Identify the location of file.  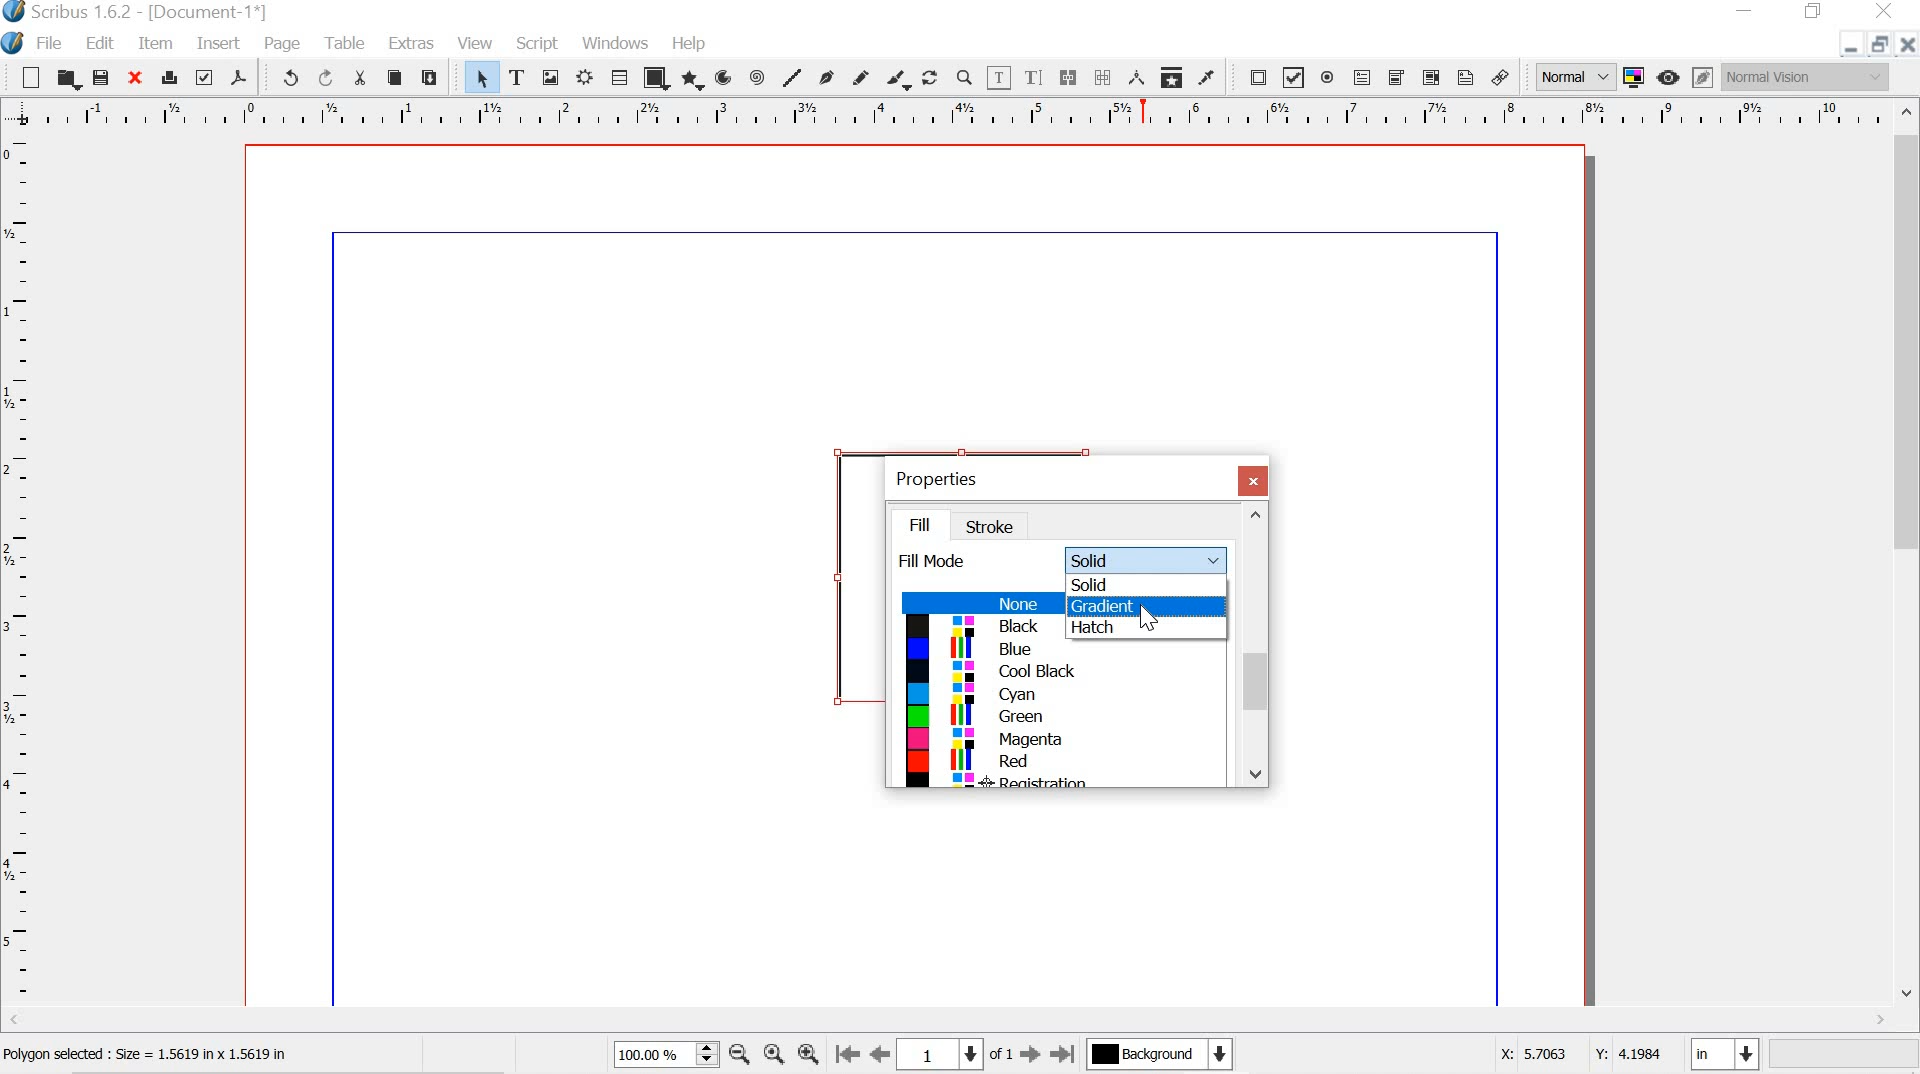
(53, 43).